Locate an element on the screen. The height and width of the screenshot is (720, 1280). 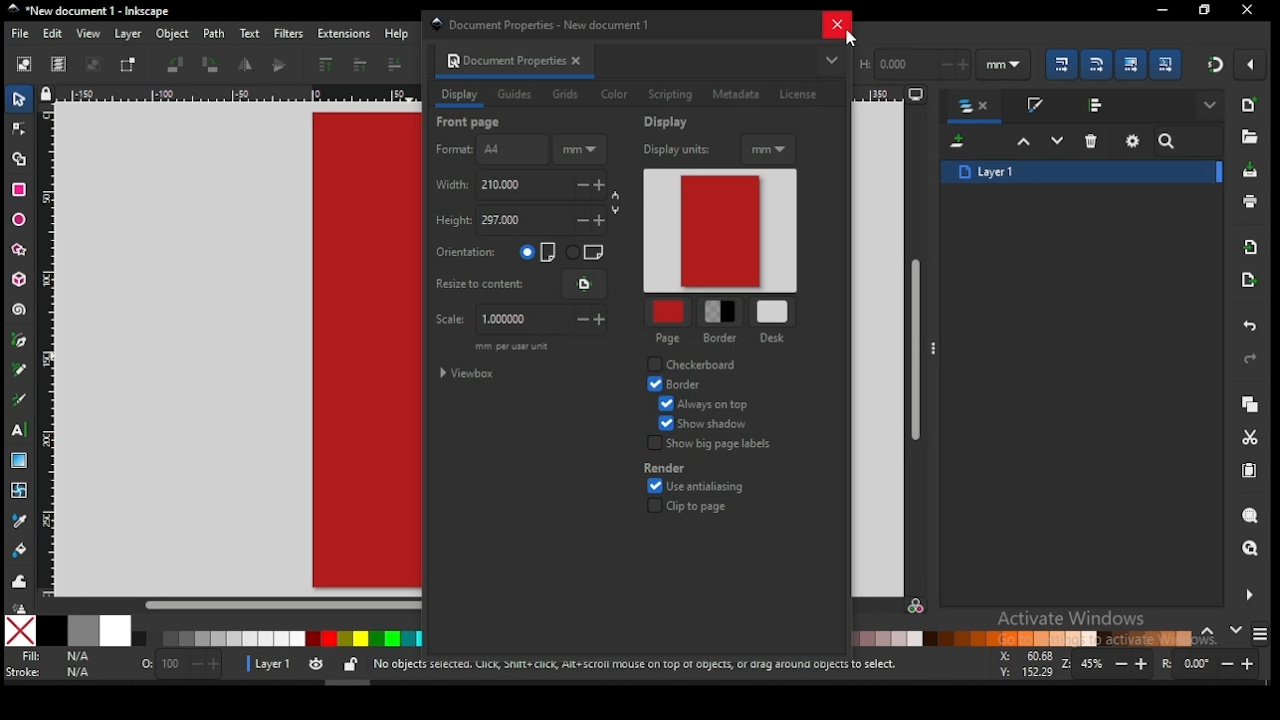
undo is located at coordinates (1250, 327).